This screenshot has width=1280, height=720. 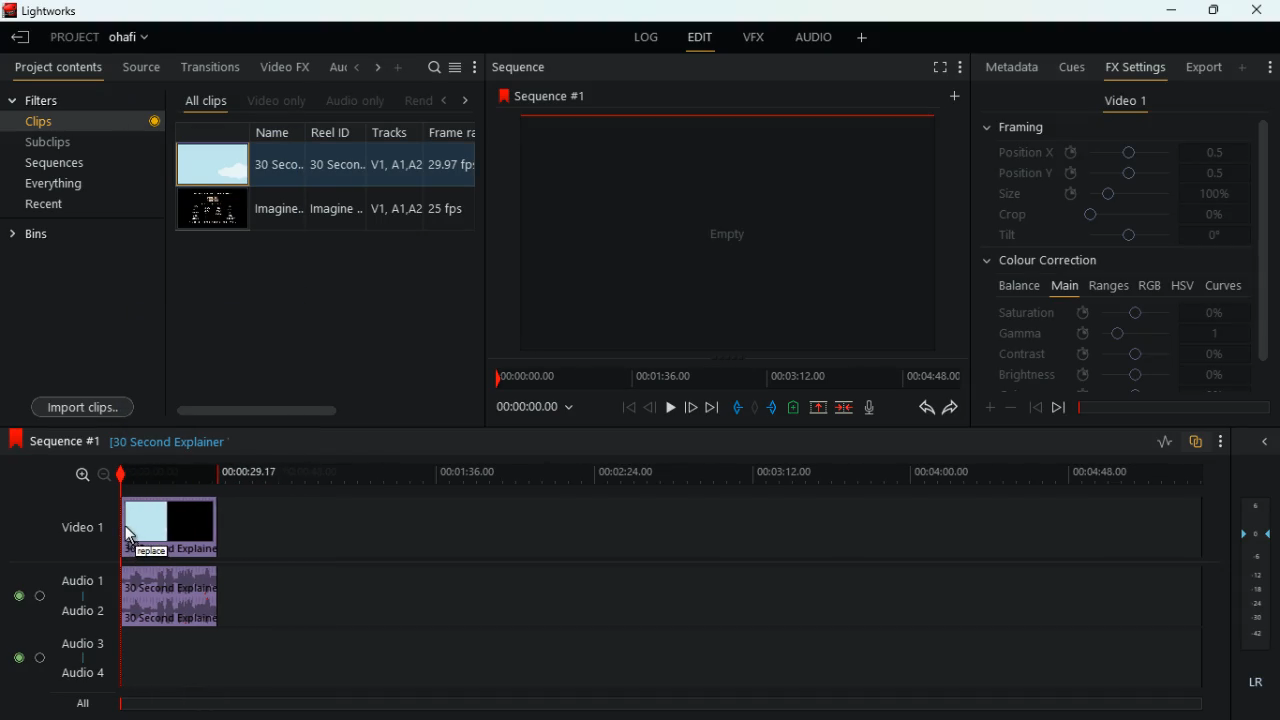 I want to click on description, so click(x=170, y=442).